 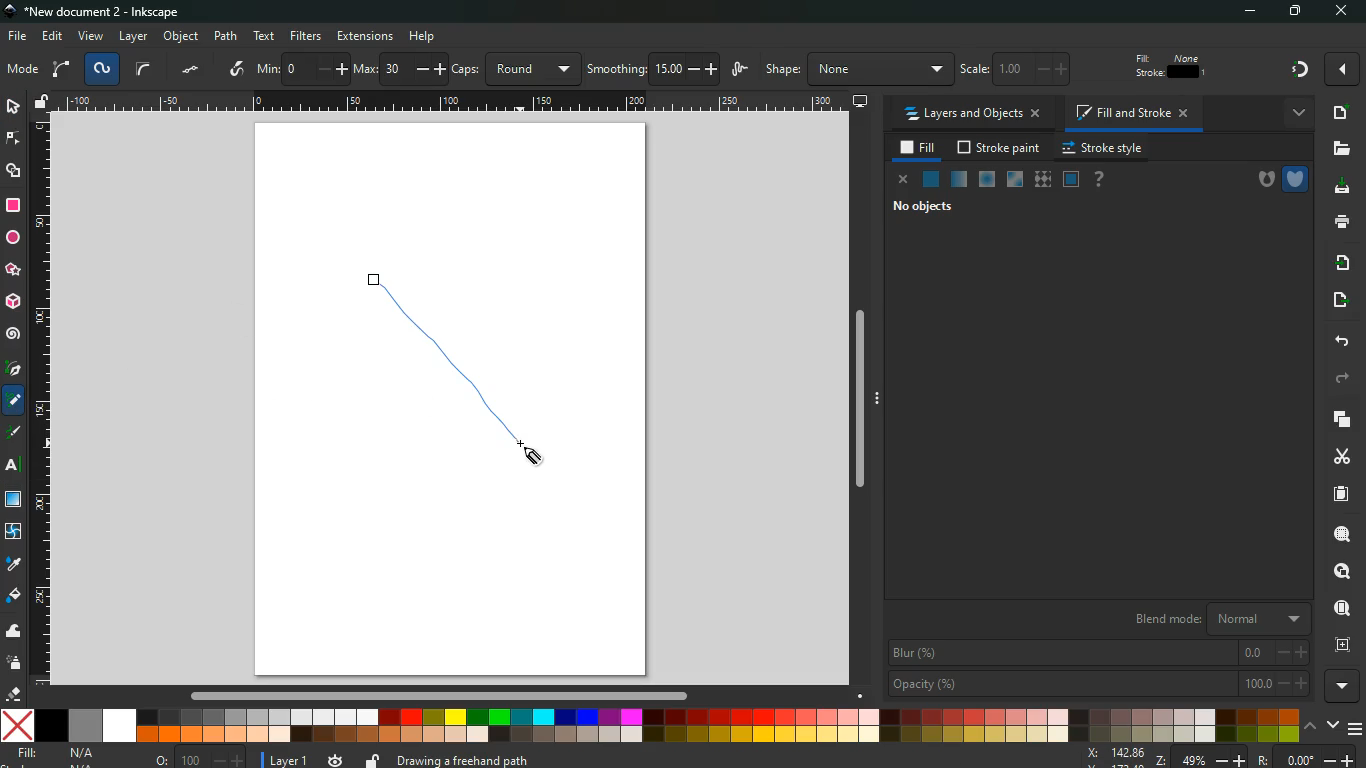 I want to click on menu, so click(x=1356, y=730).